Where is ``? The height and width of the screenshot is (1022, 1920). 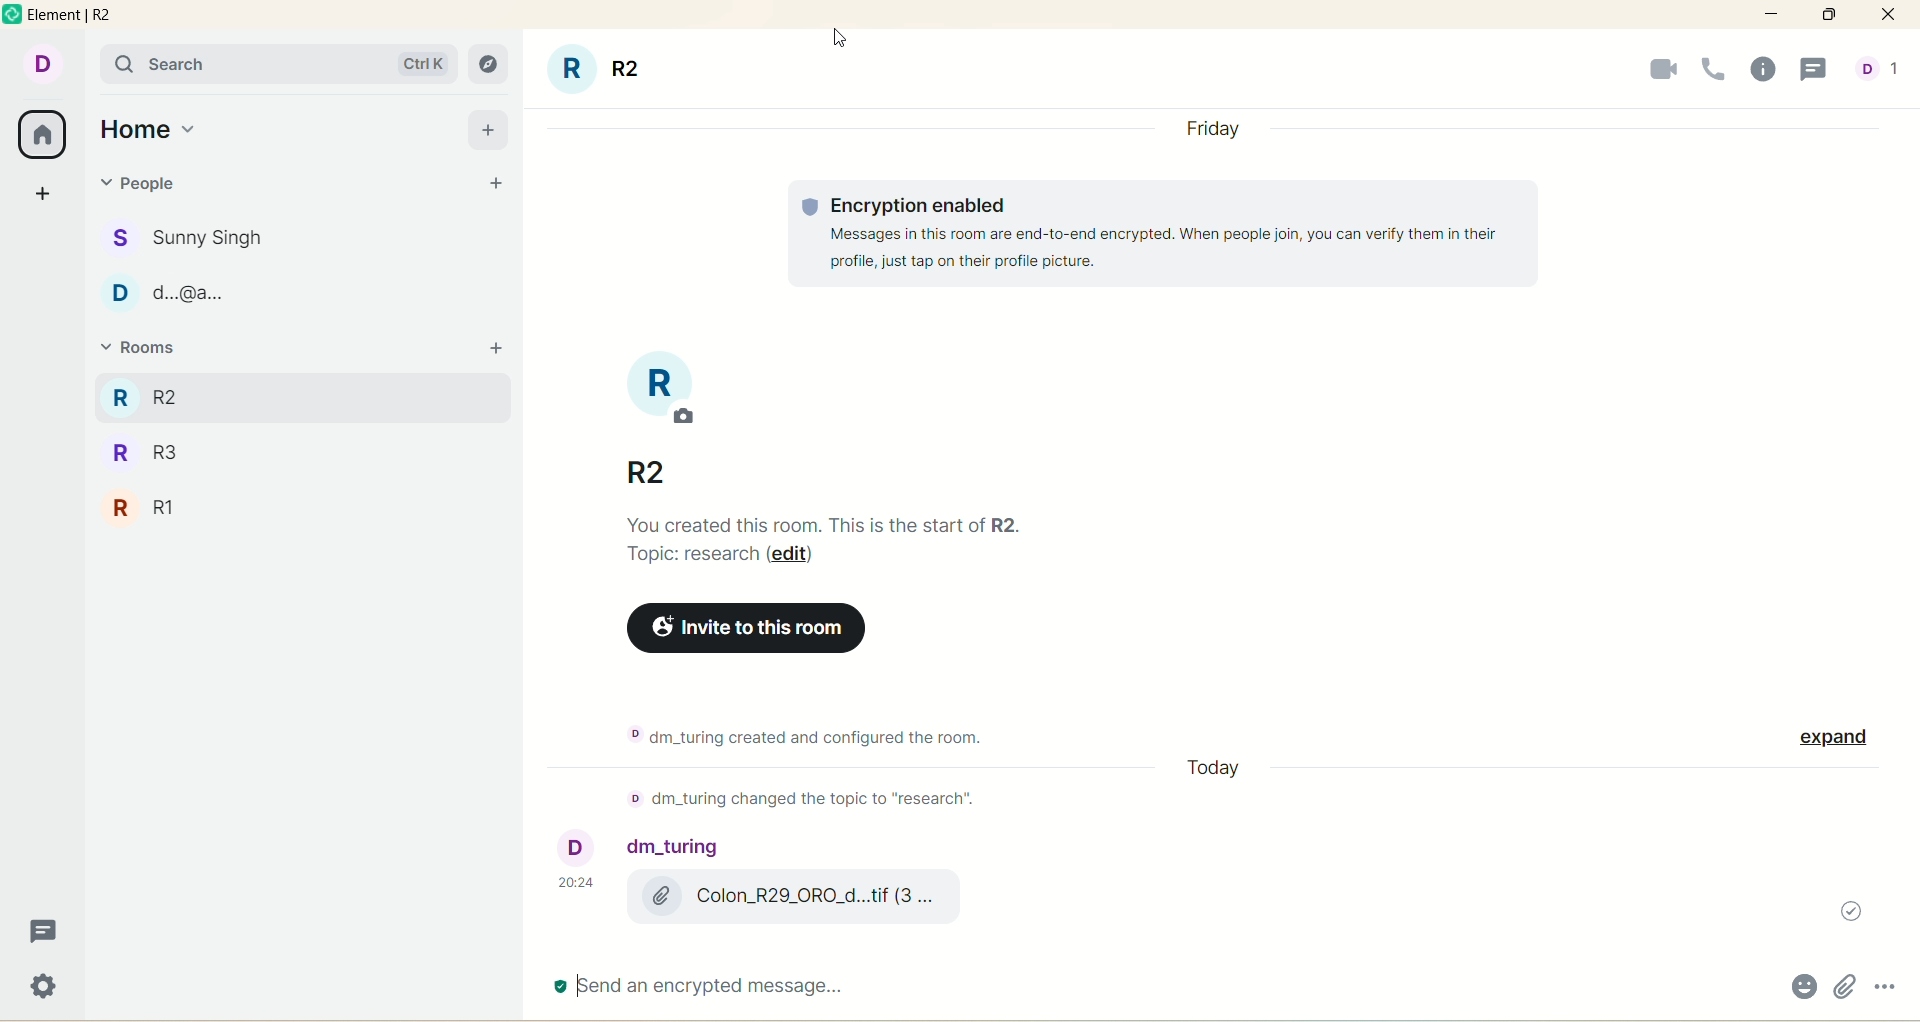
 is located at coordinates (790, 734).